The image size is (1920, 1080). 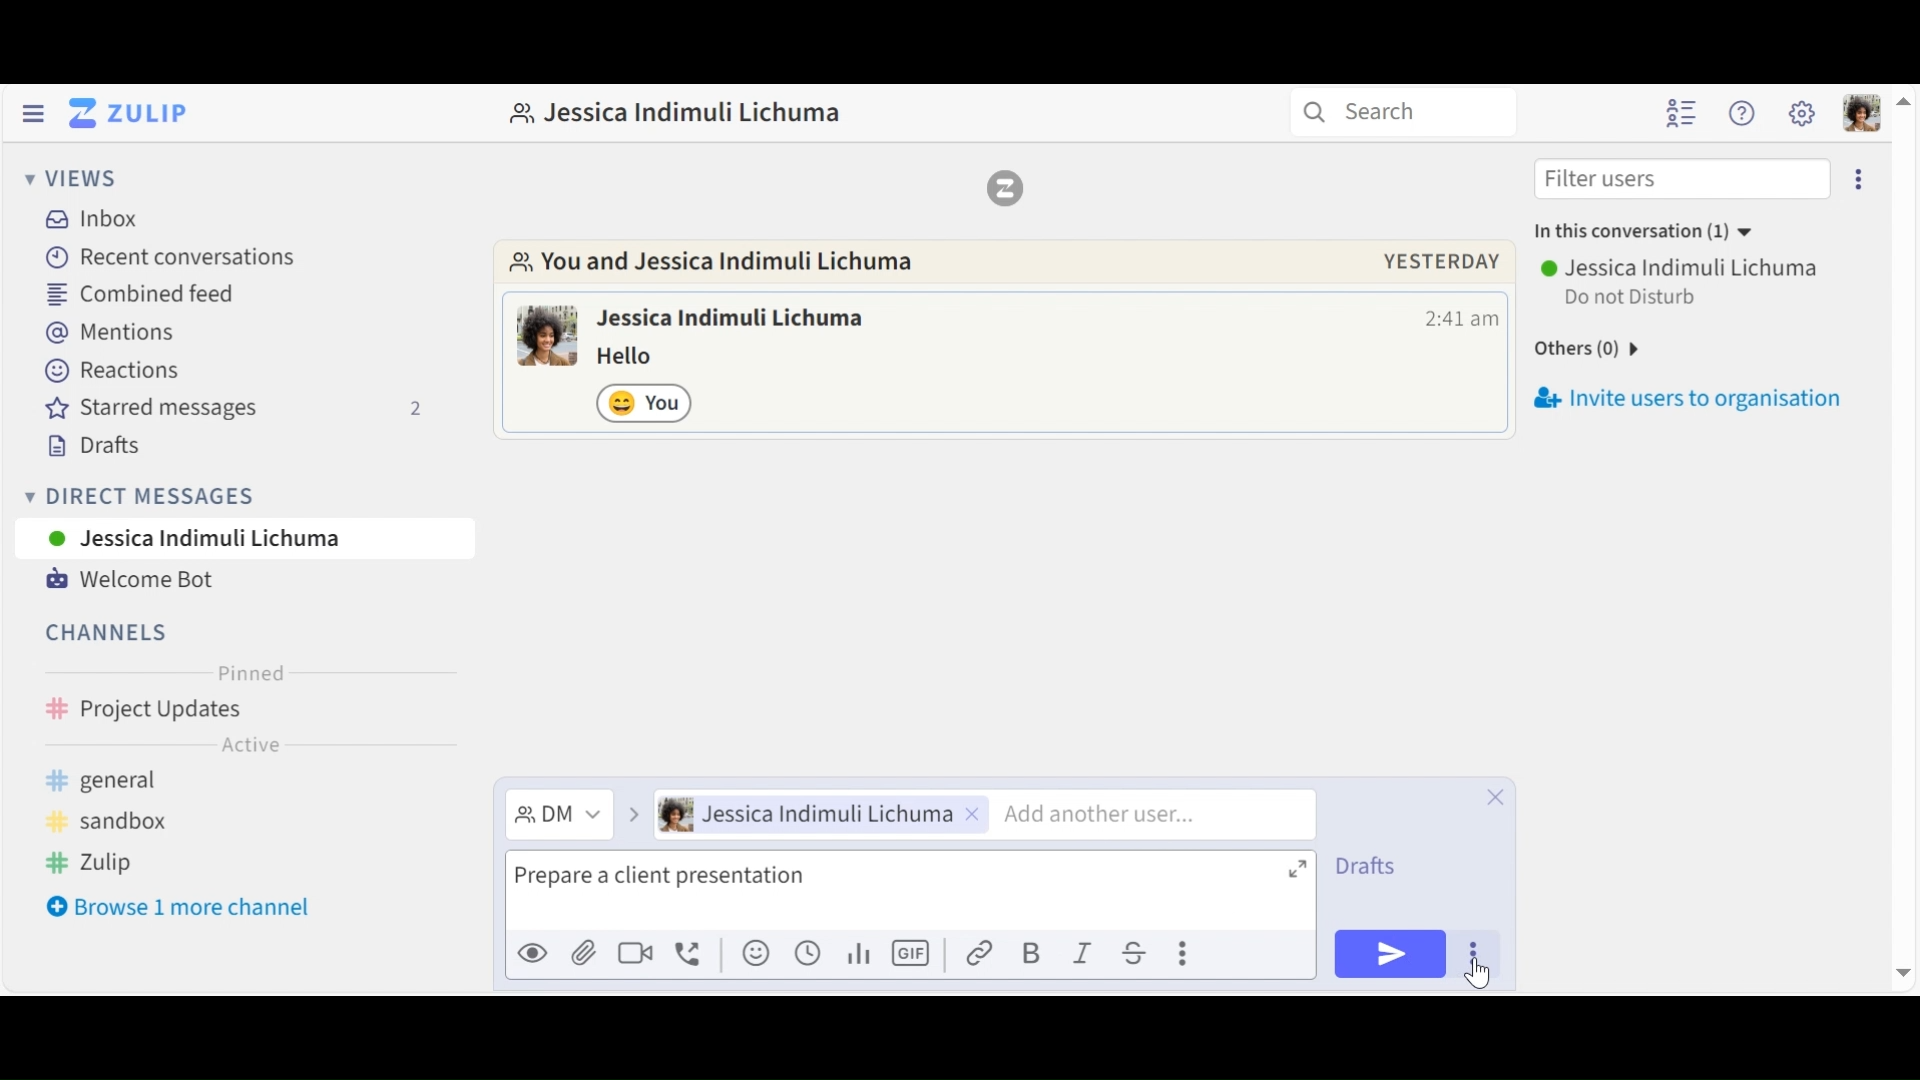 I want to click on zulip, so click(x=91, y=863).